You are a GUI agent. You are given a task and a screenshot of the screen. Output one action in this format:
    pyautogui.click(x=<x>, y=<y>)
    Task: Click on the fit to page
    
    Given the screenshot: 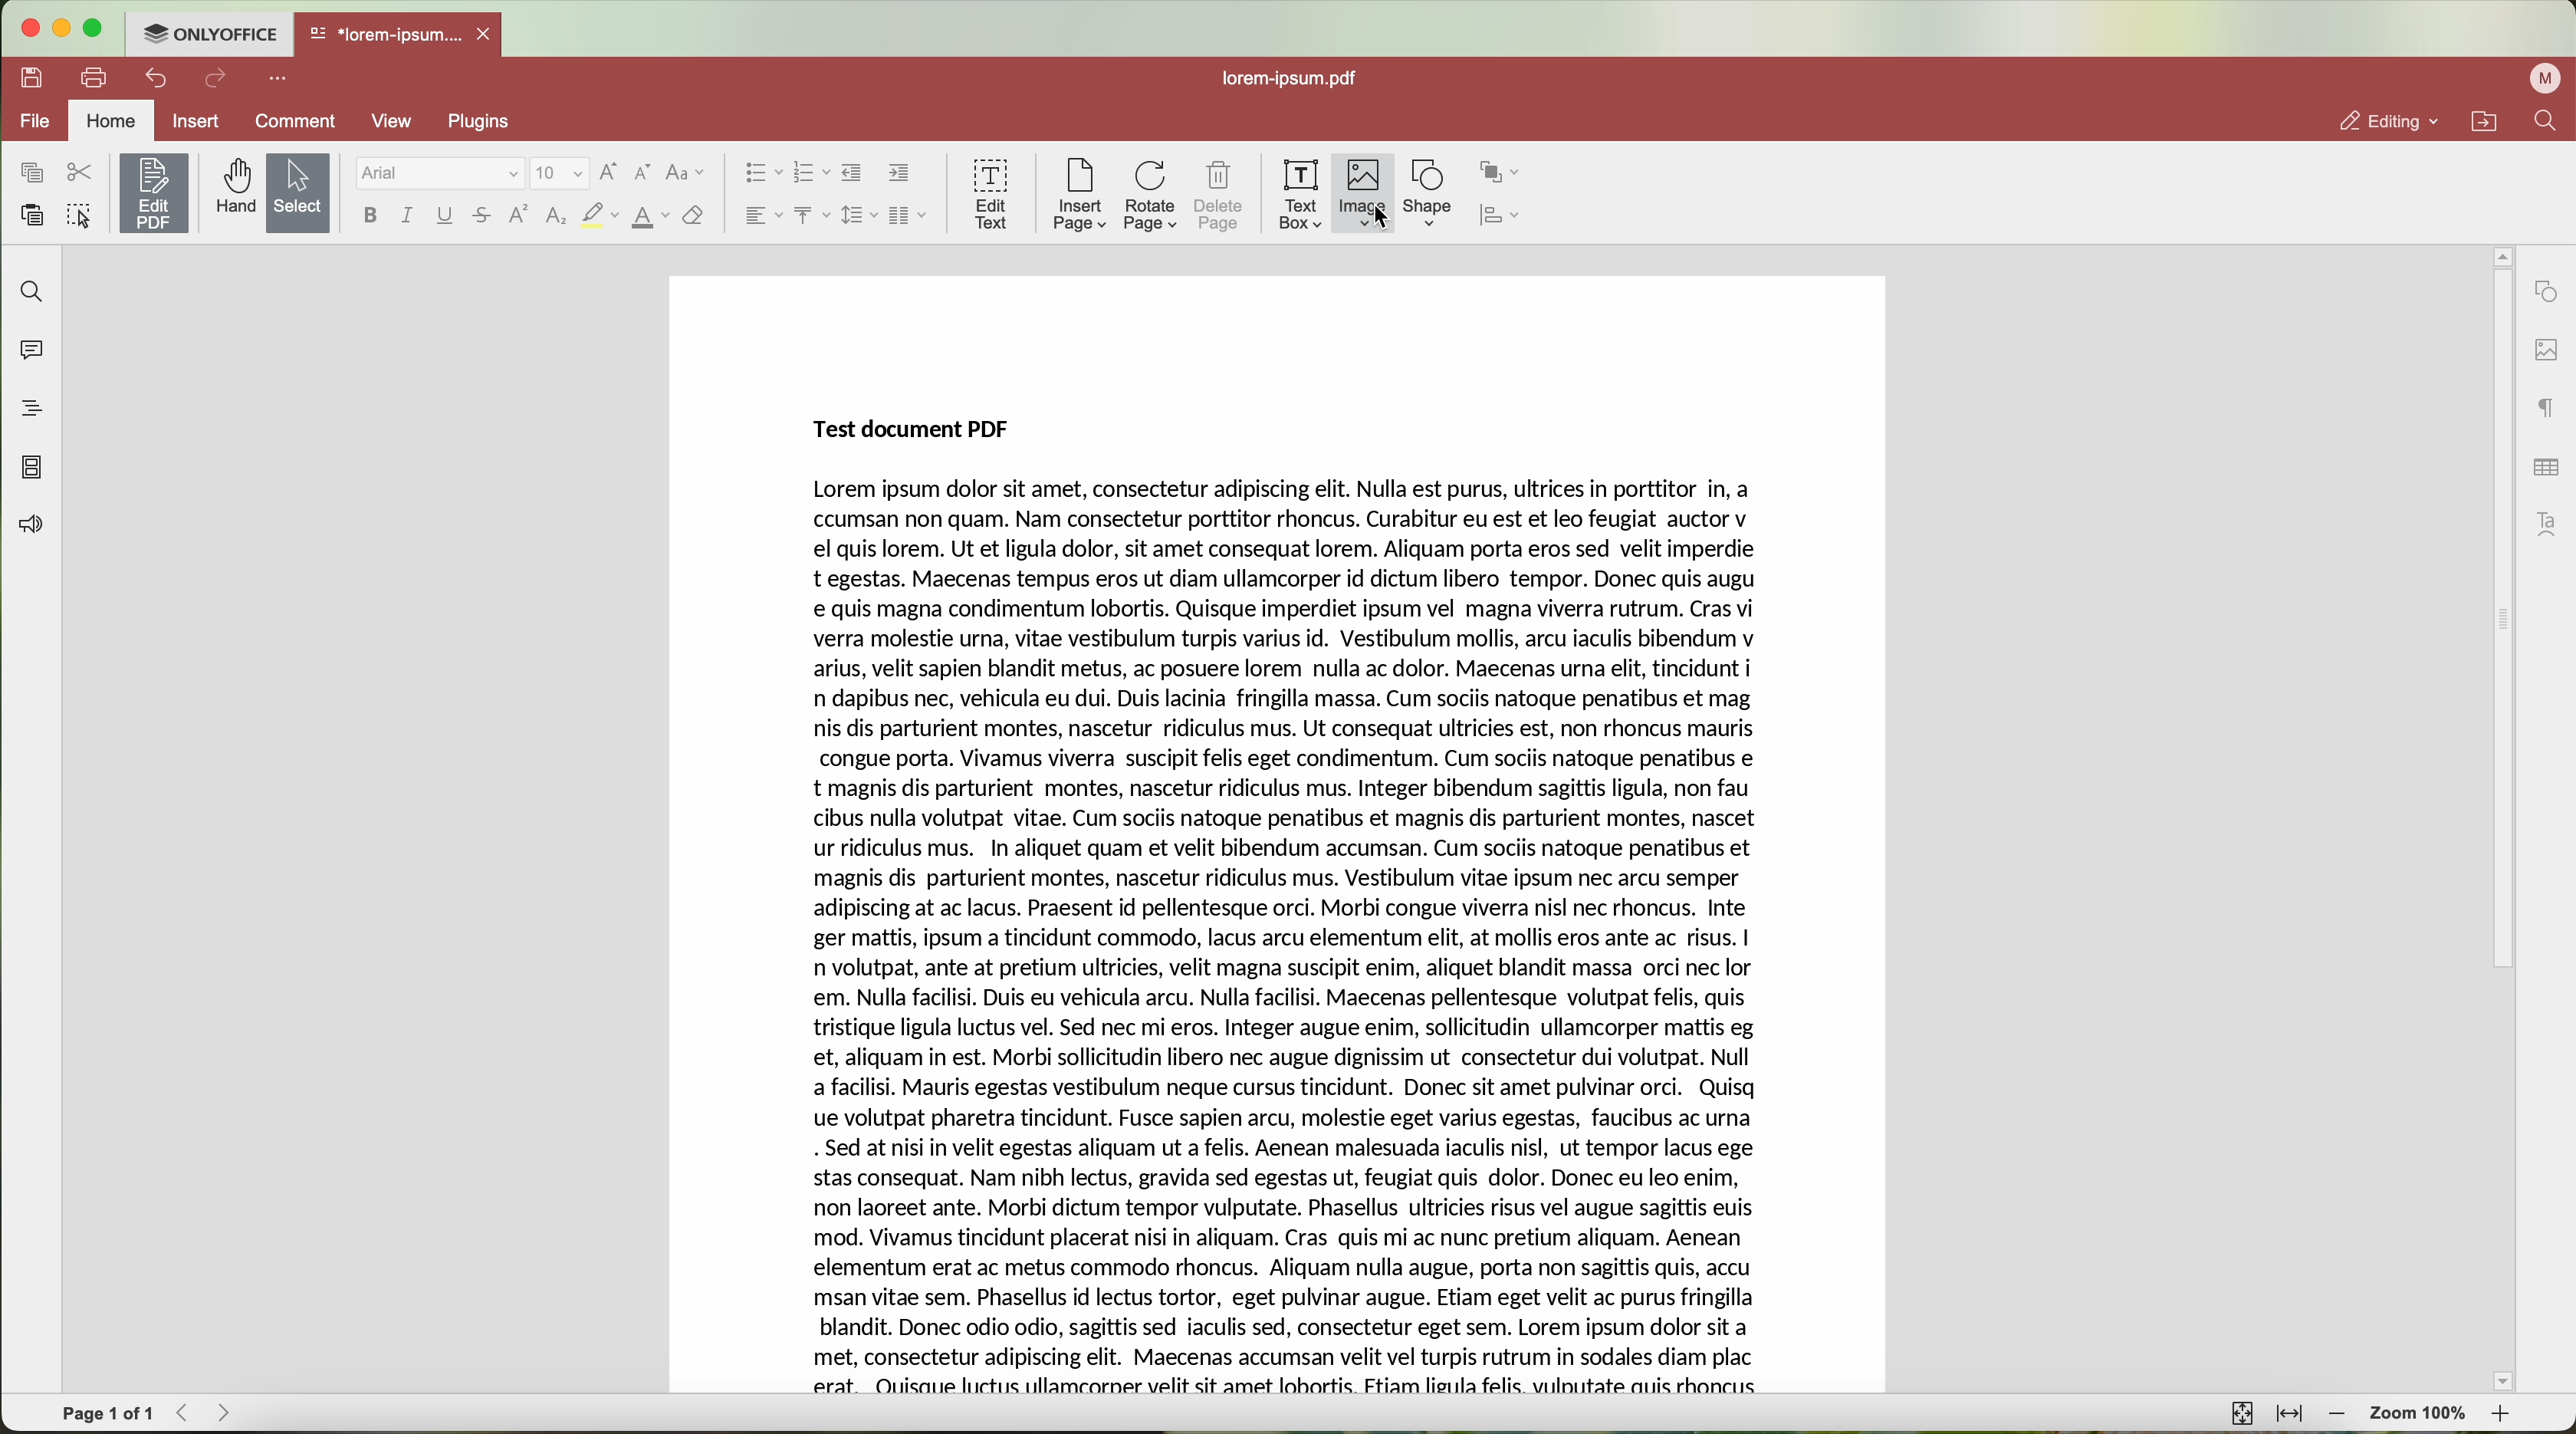 What is the action you would take?
    pyautogui.click(x=2239, y=1412)
    